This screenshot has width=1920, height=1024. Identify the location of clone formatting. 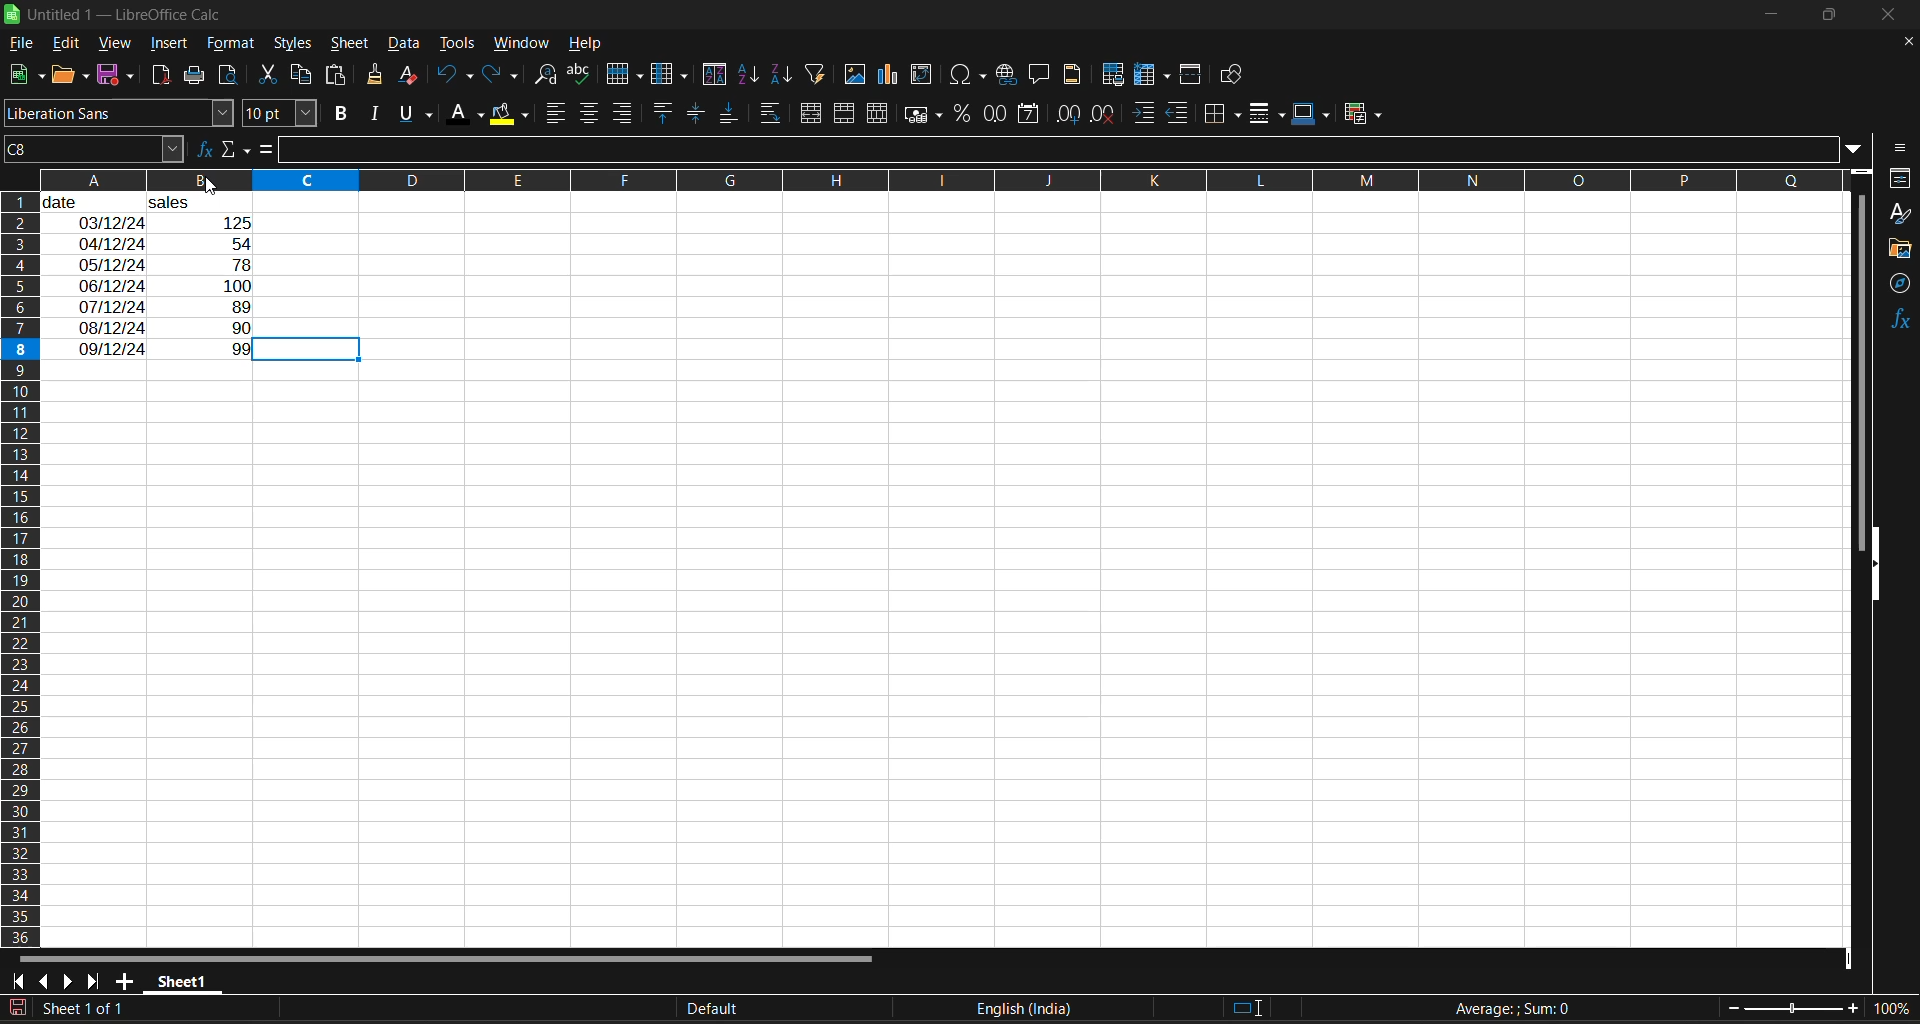
(379, 76).